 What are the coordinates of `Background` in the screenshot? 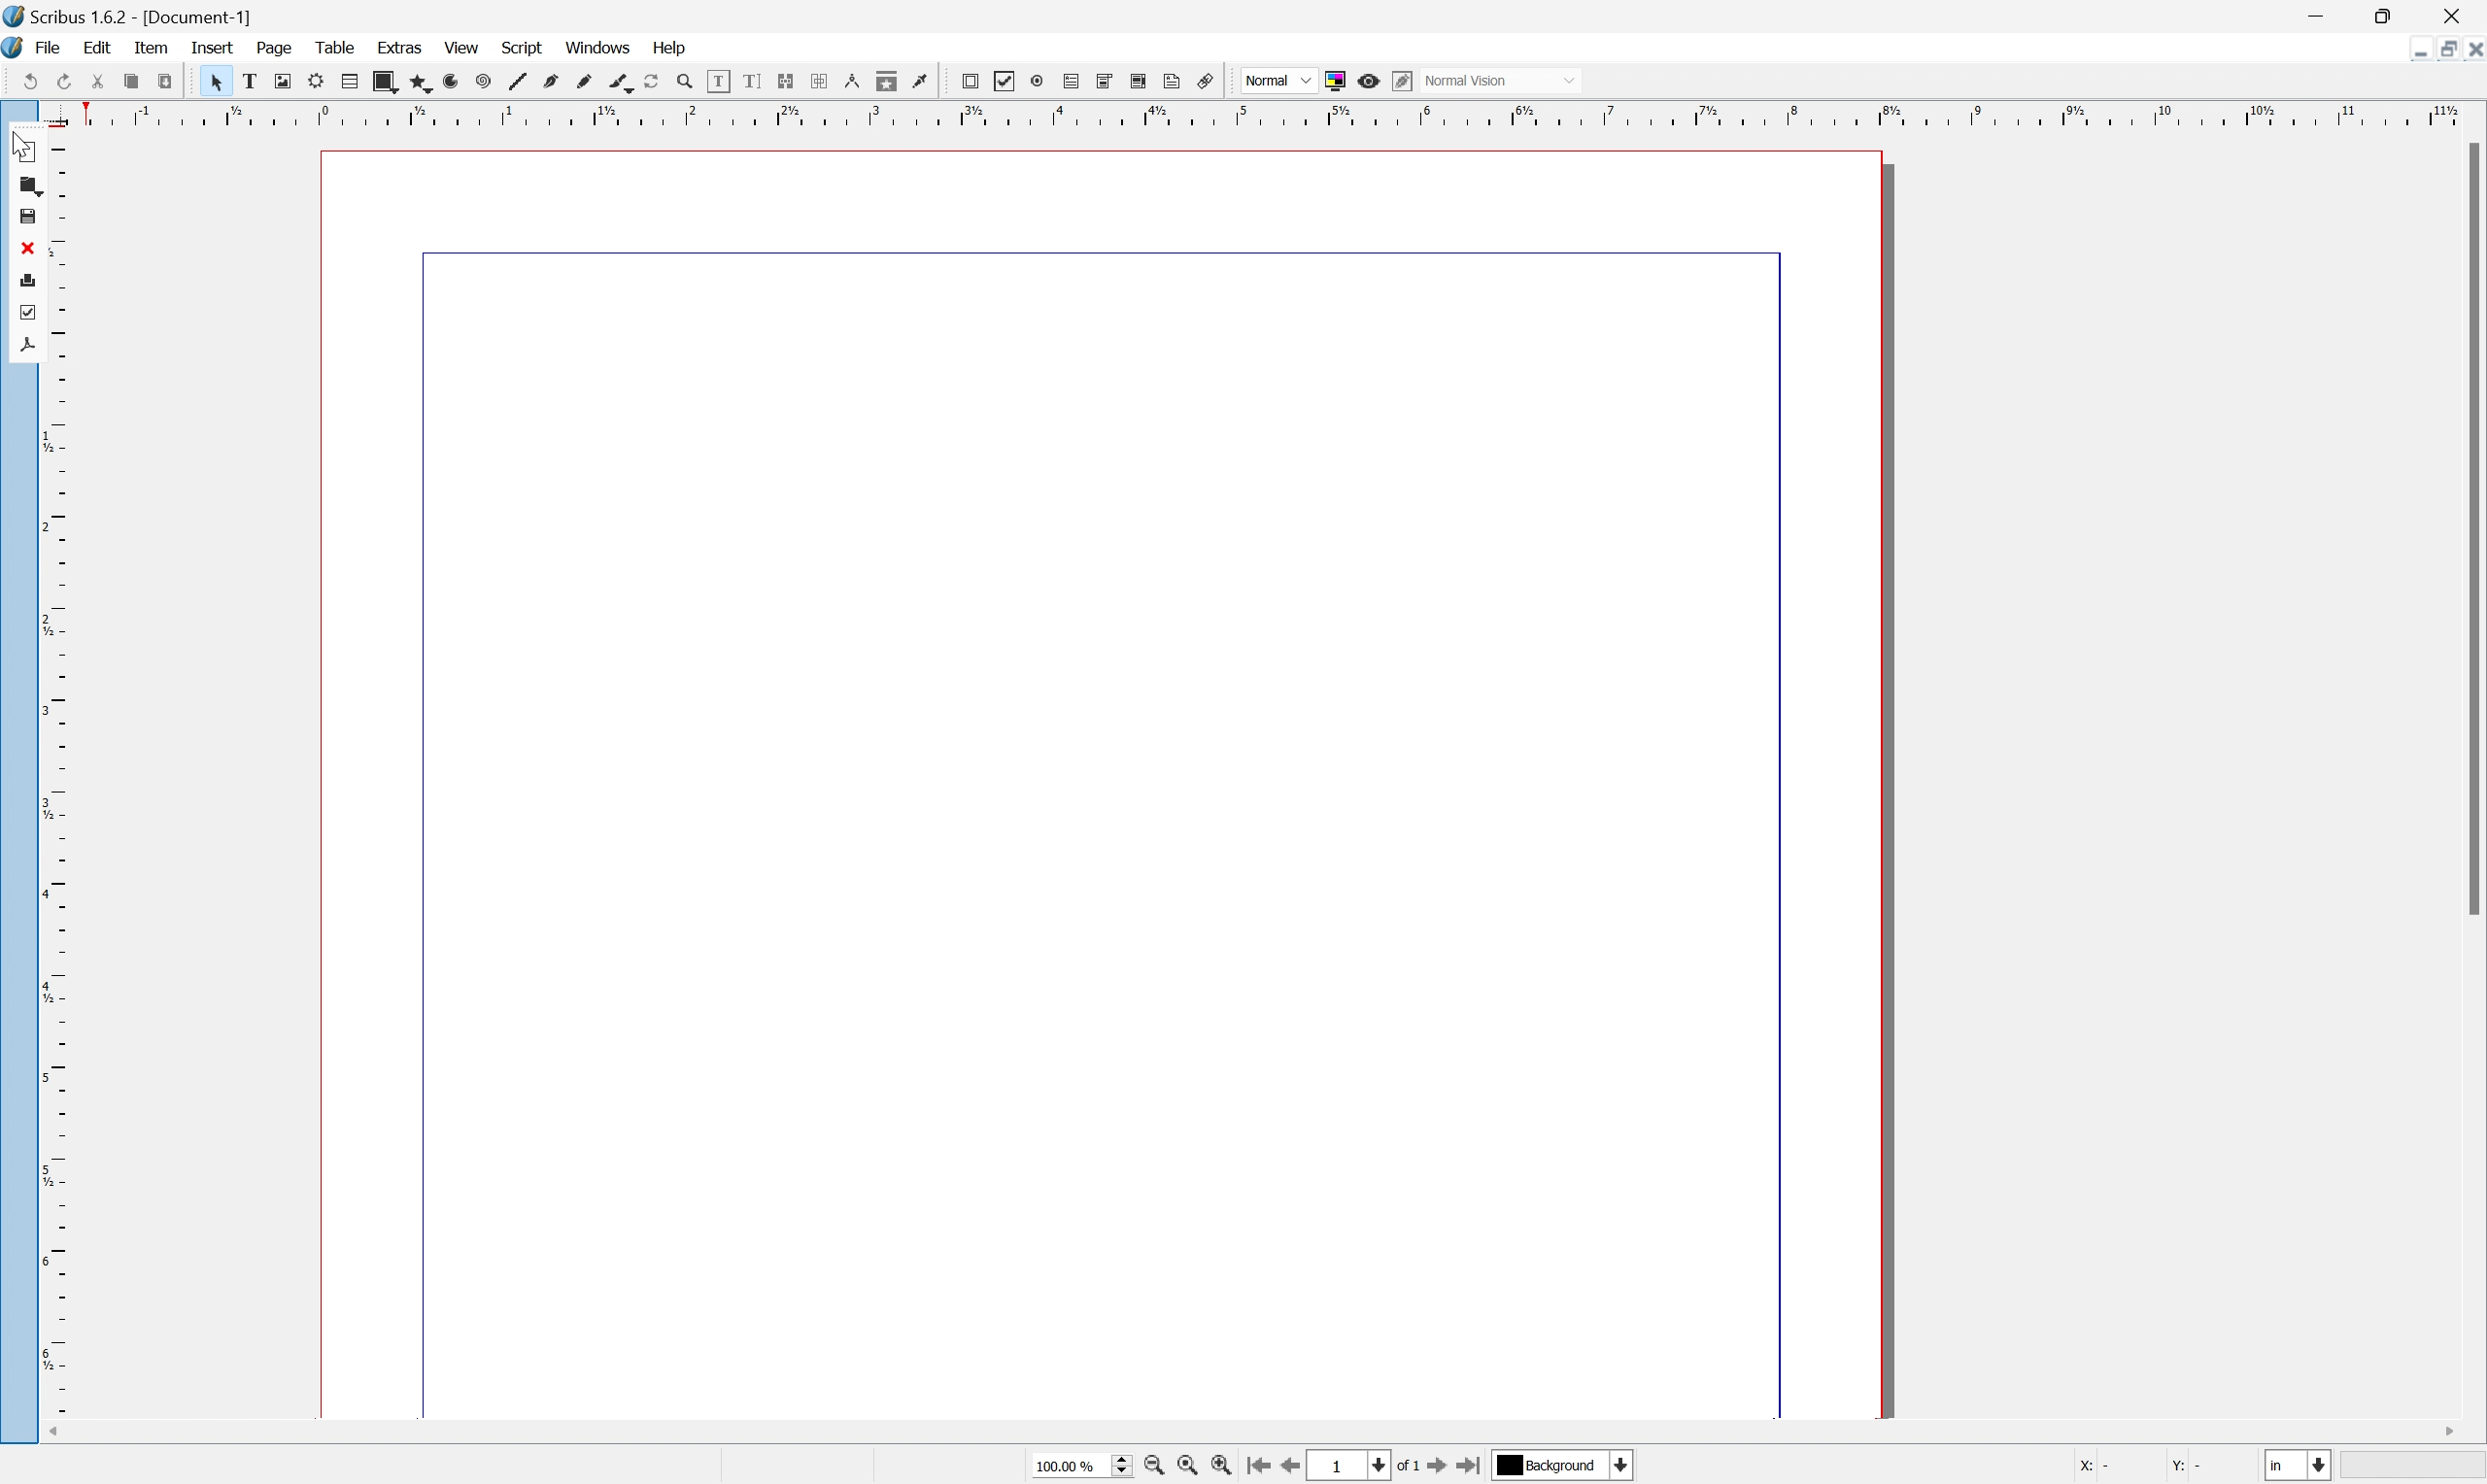 It's located at (1562, 1466).